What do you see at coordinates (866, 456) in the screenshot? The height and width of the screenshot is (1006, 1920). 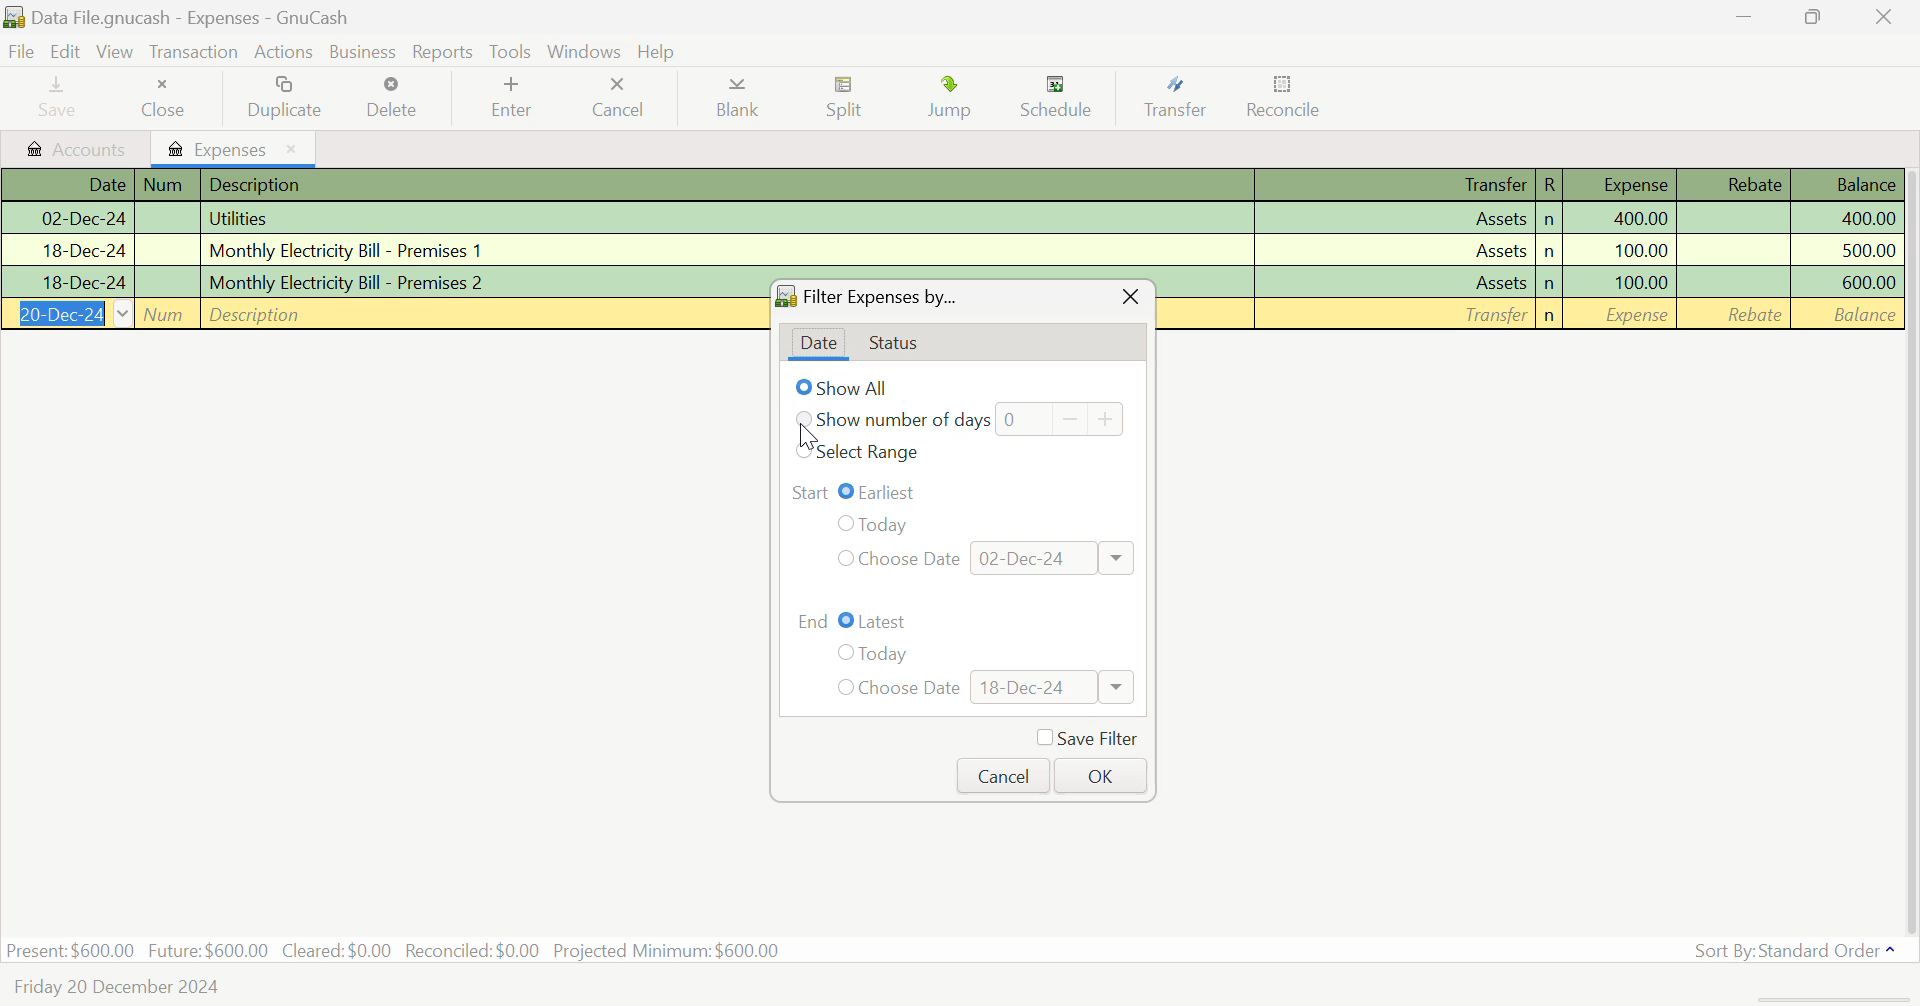 I see `Select Range` at bounding box center [866, 456].